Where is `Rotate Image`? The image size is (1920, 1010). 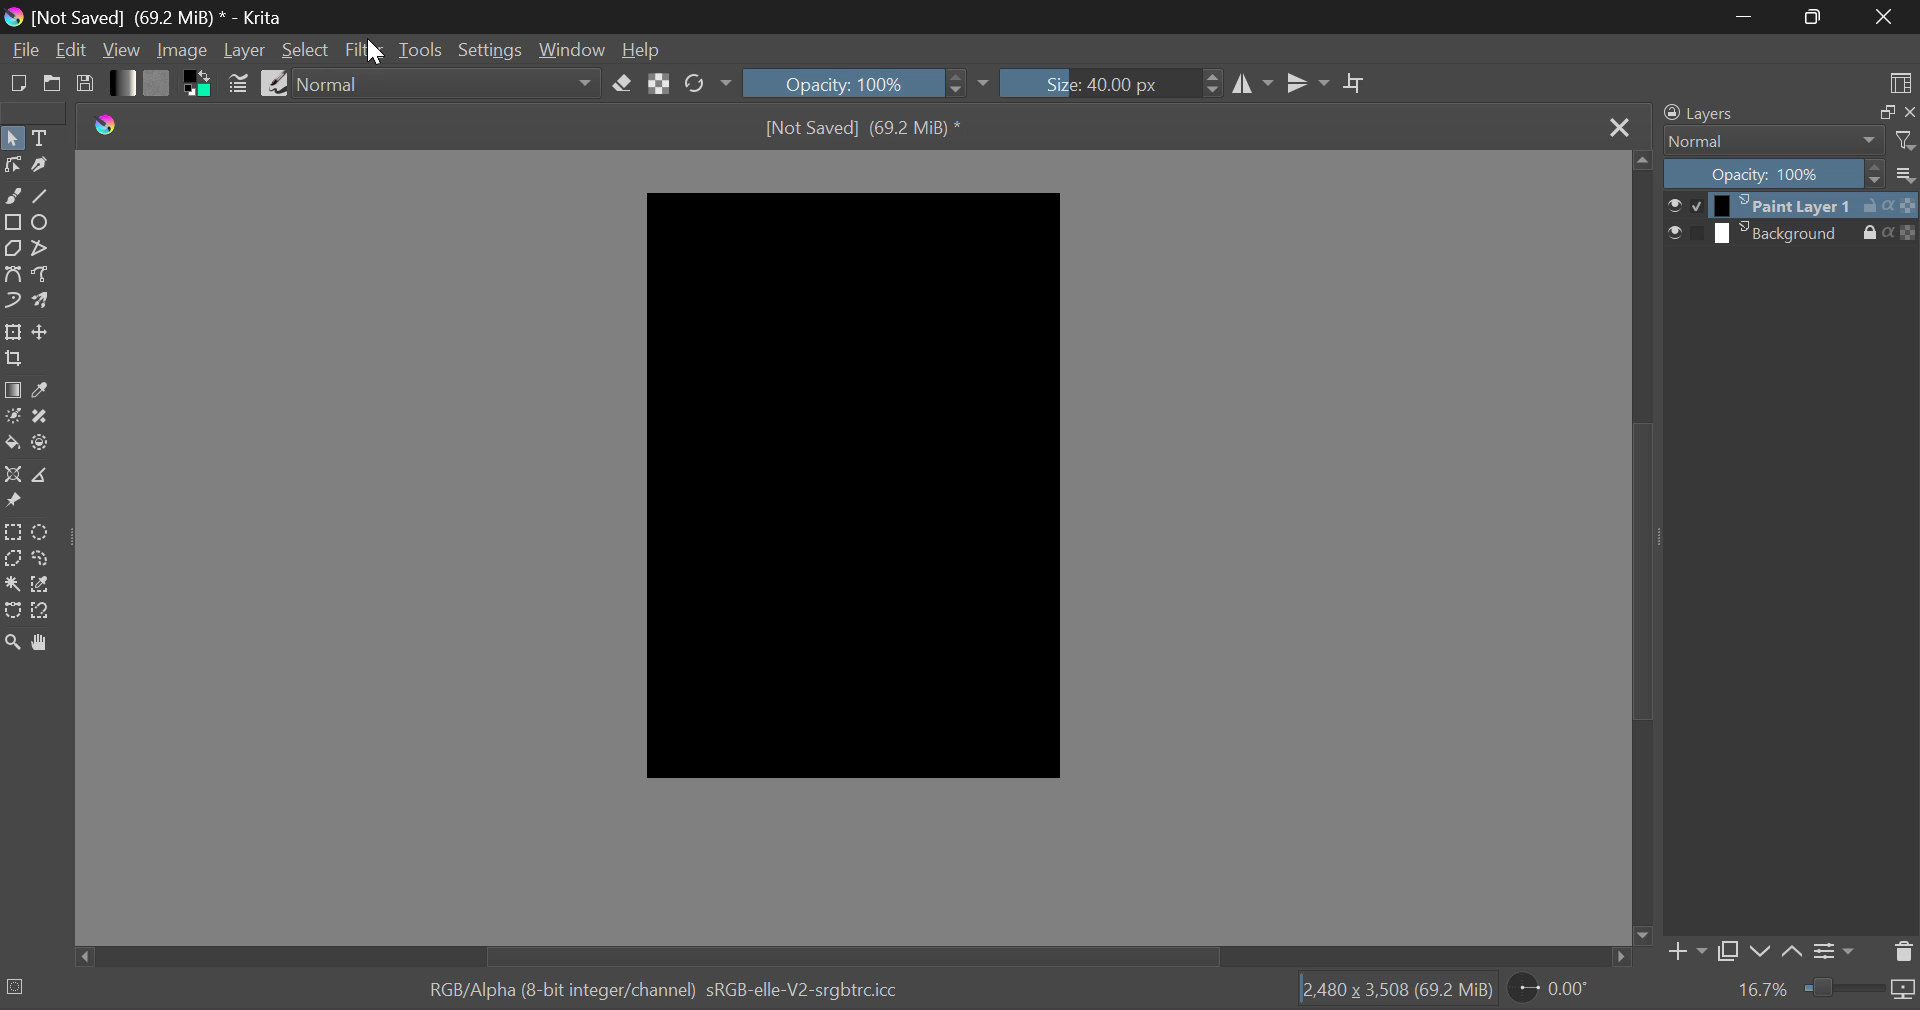 Rotate Image is located at coordinates (706, 84).